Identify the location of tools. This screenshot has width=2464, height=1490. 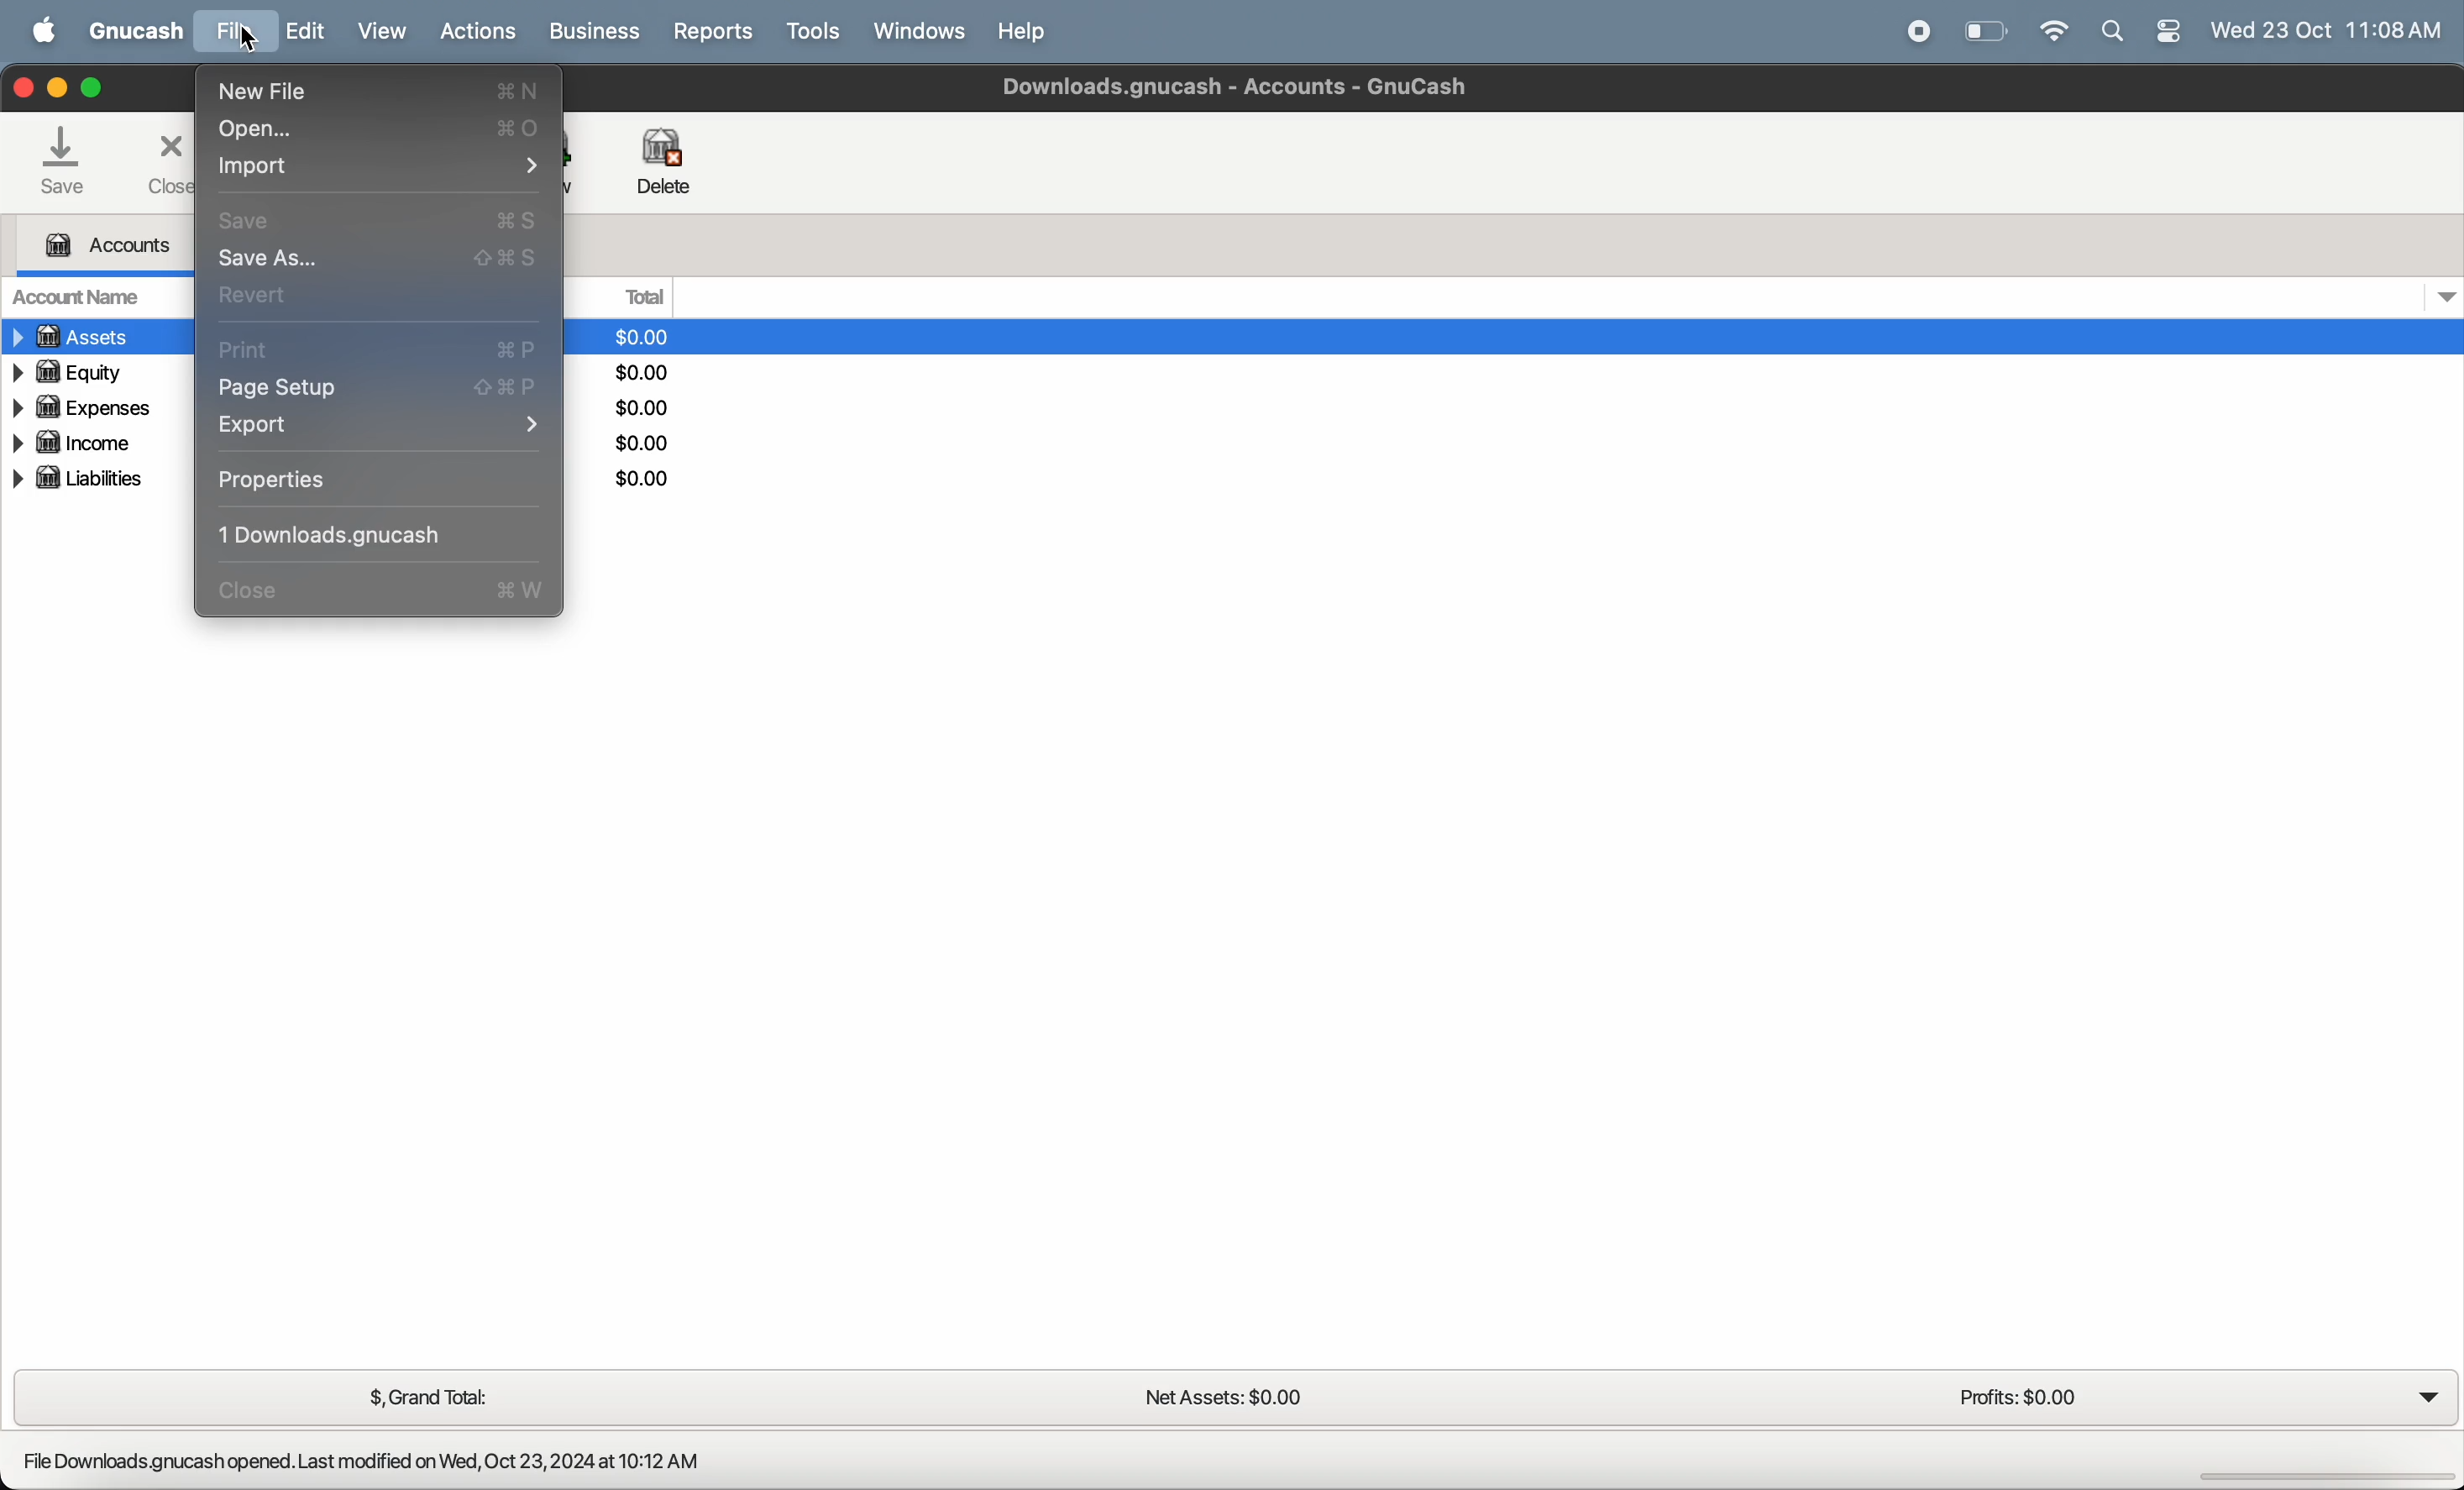
(806, 30).